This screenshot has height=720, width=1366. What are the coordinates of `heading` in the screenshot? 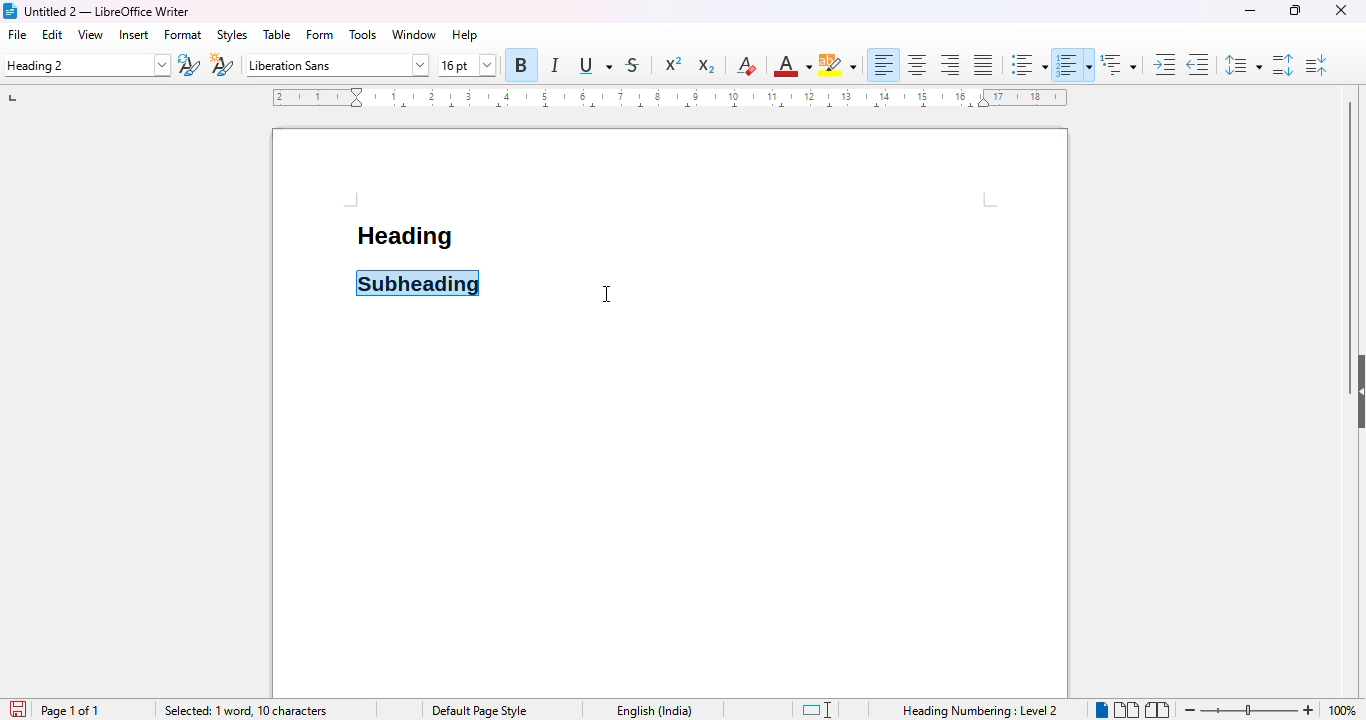 It's located at (403, 236).